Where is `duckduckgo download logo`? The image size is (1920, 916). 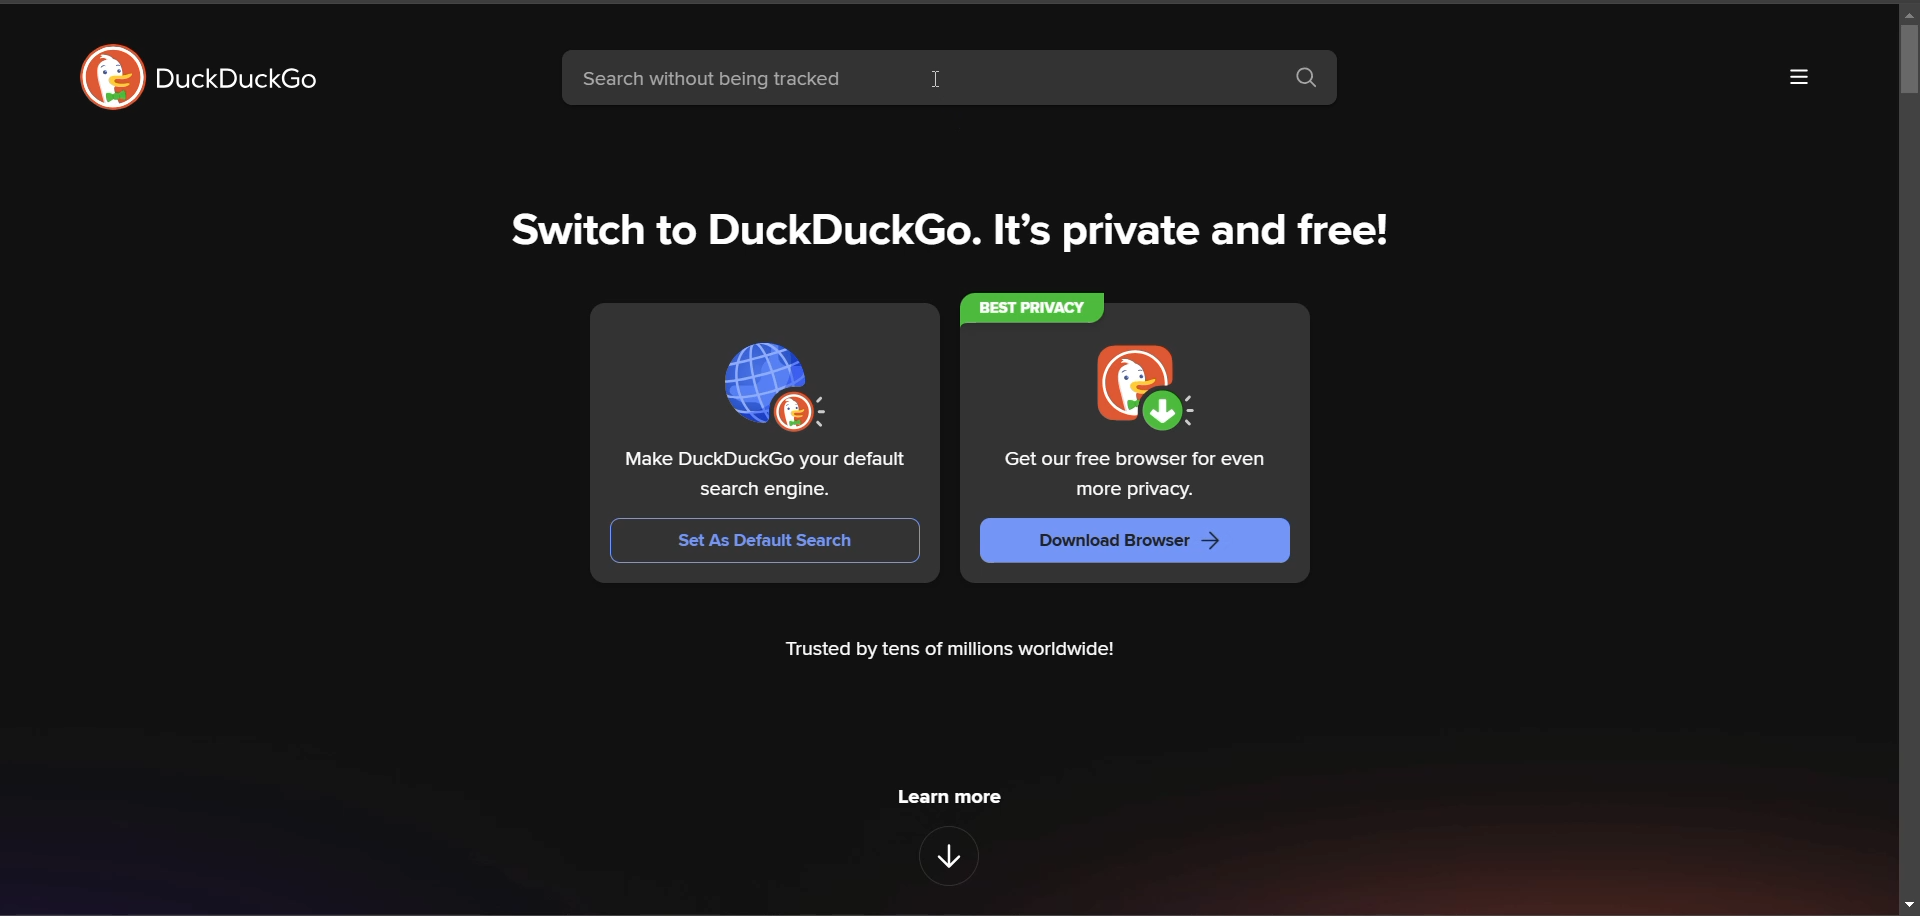
duckduckgo download logo is located at coordinates (1149, 386).